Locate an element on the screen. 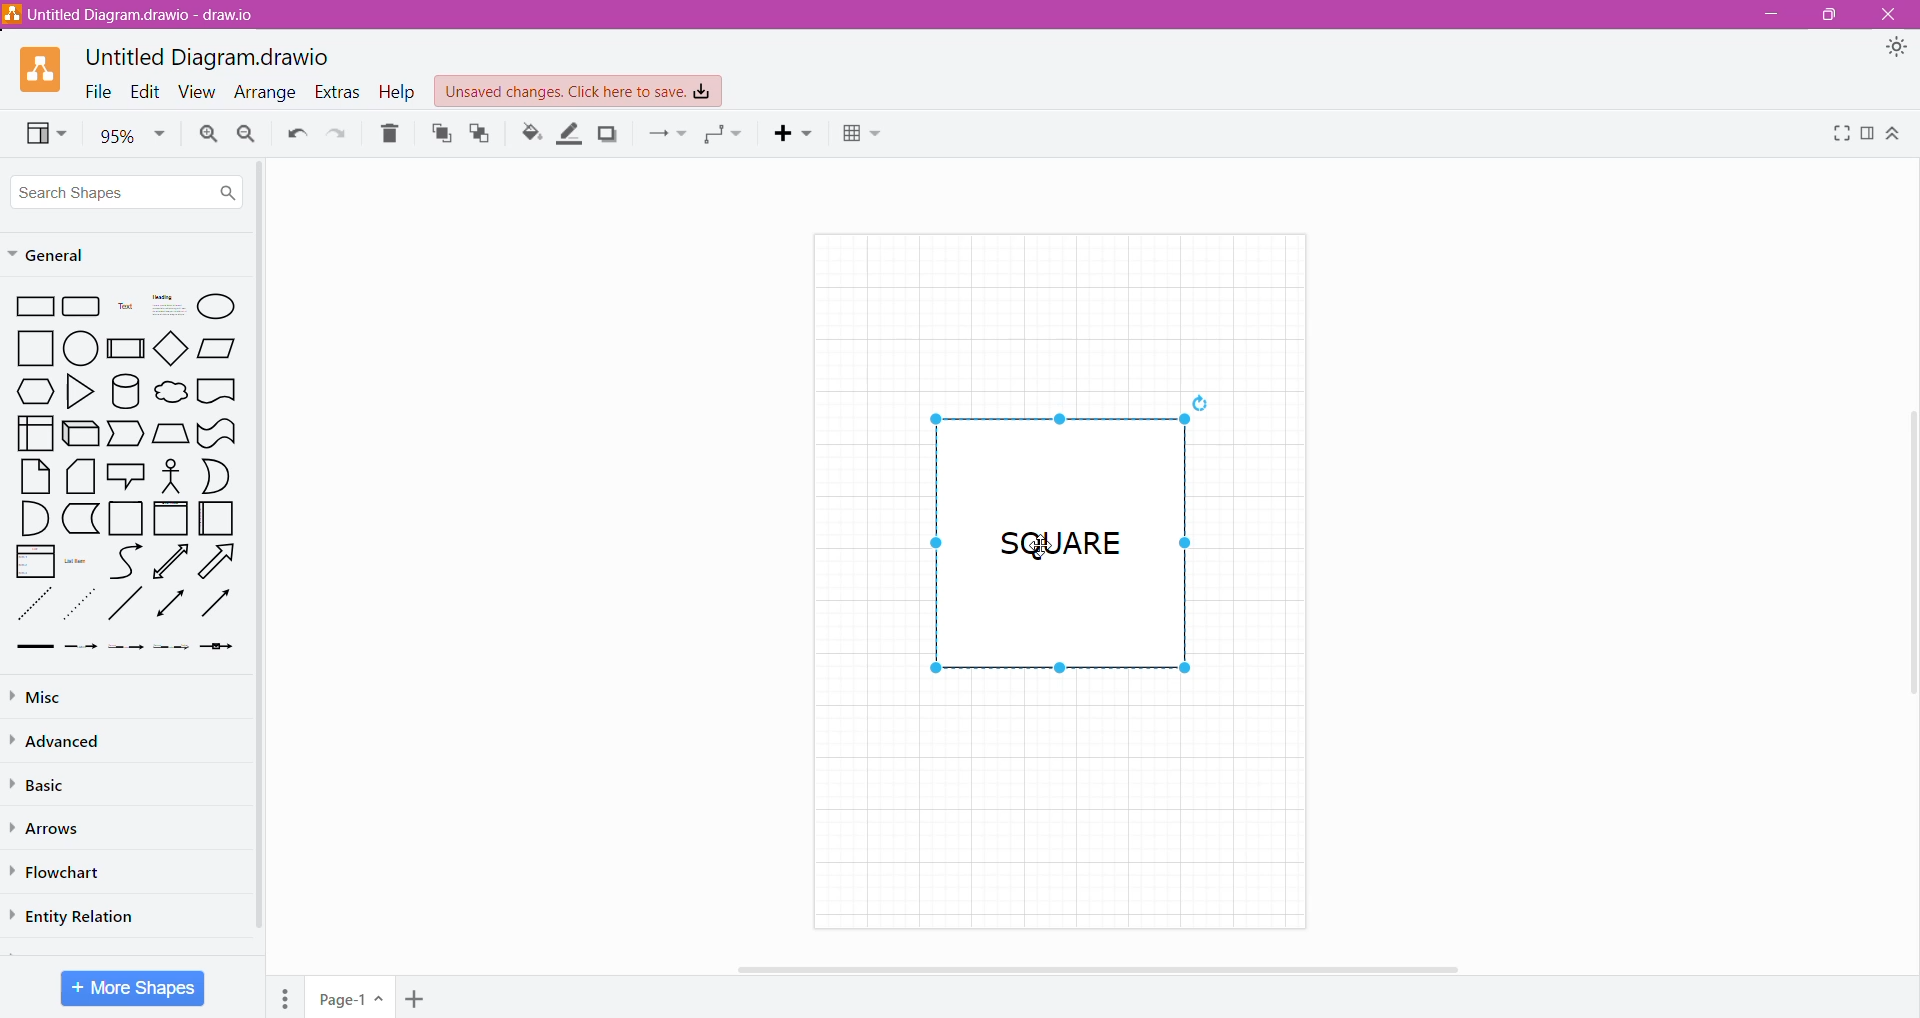 This screenshot has height=1018, width=1920. Waypoints is located at coordinates (723, 137).